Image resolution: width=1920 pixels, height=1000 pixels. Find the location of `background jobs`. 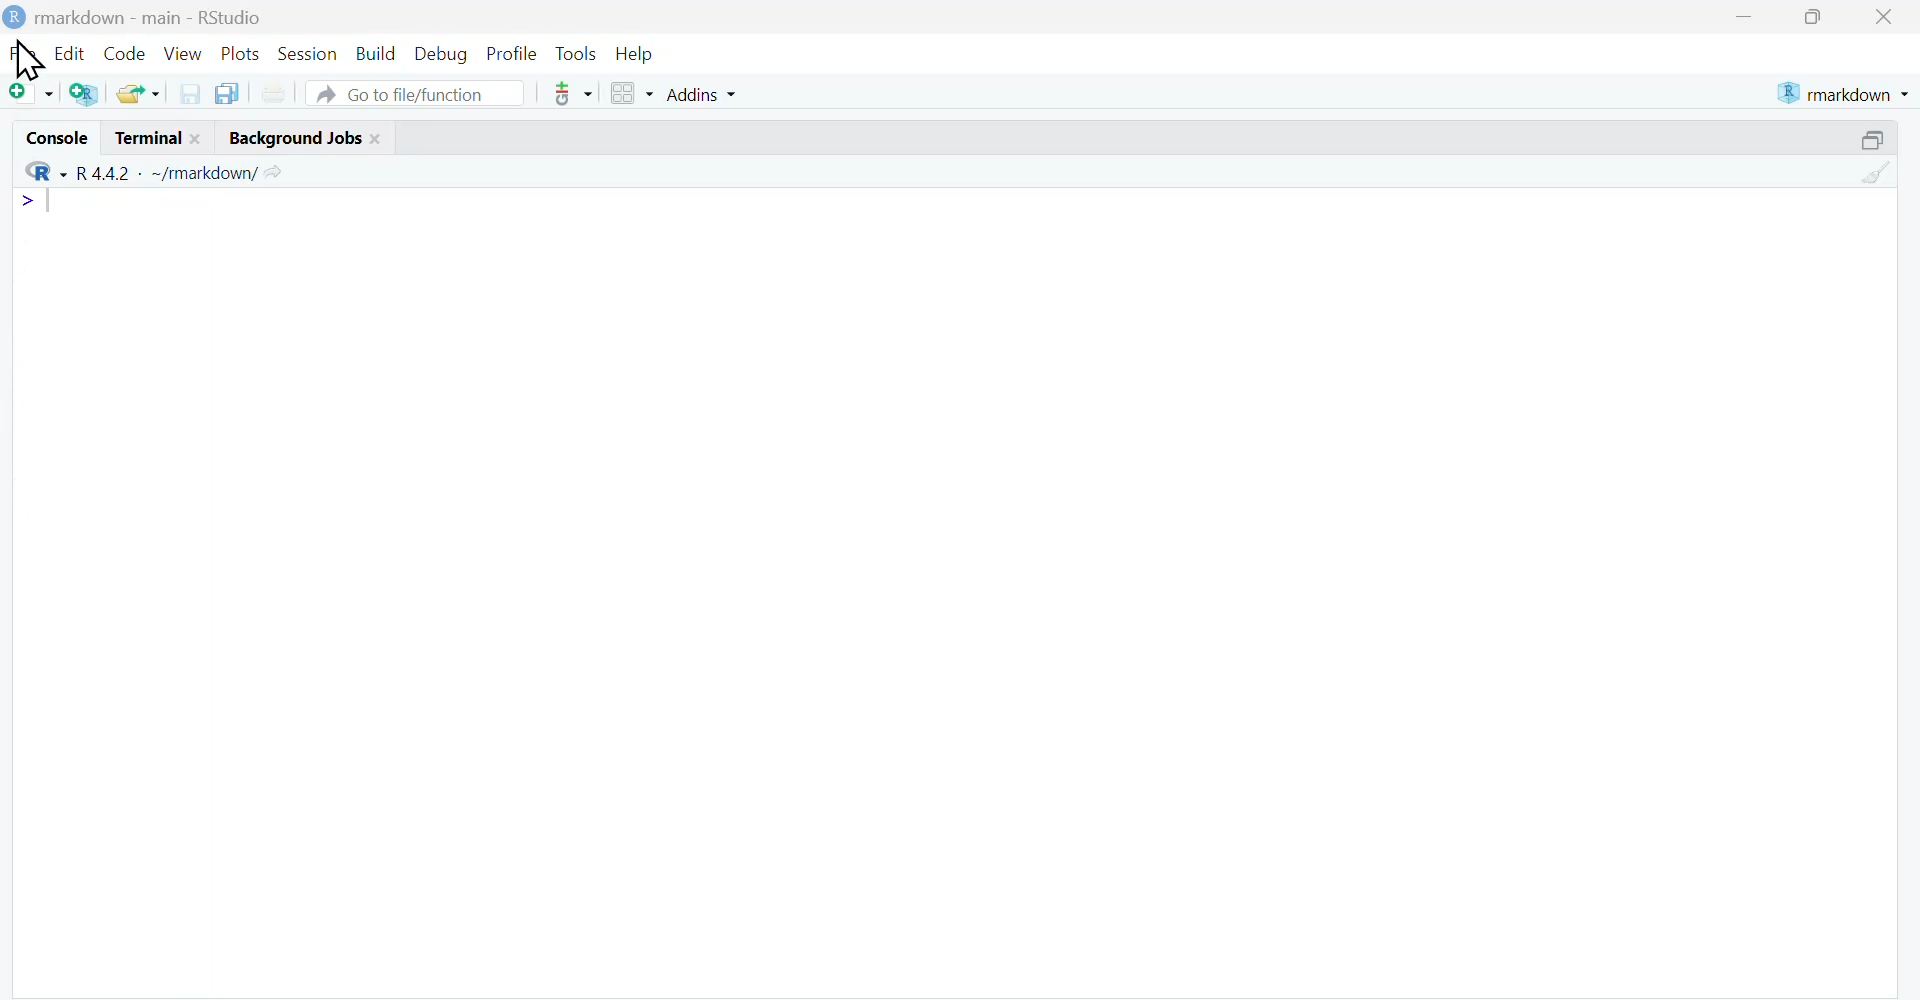

background jobs is located at coordinates (300, 139).